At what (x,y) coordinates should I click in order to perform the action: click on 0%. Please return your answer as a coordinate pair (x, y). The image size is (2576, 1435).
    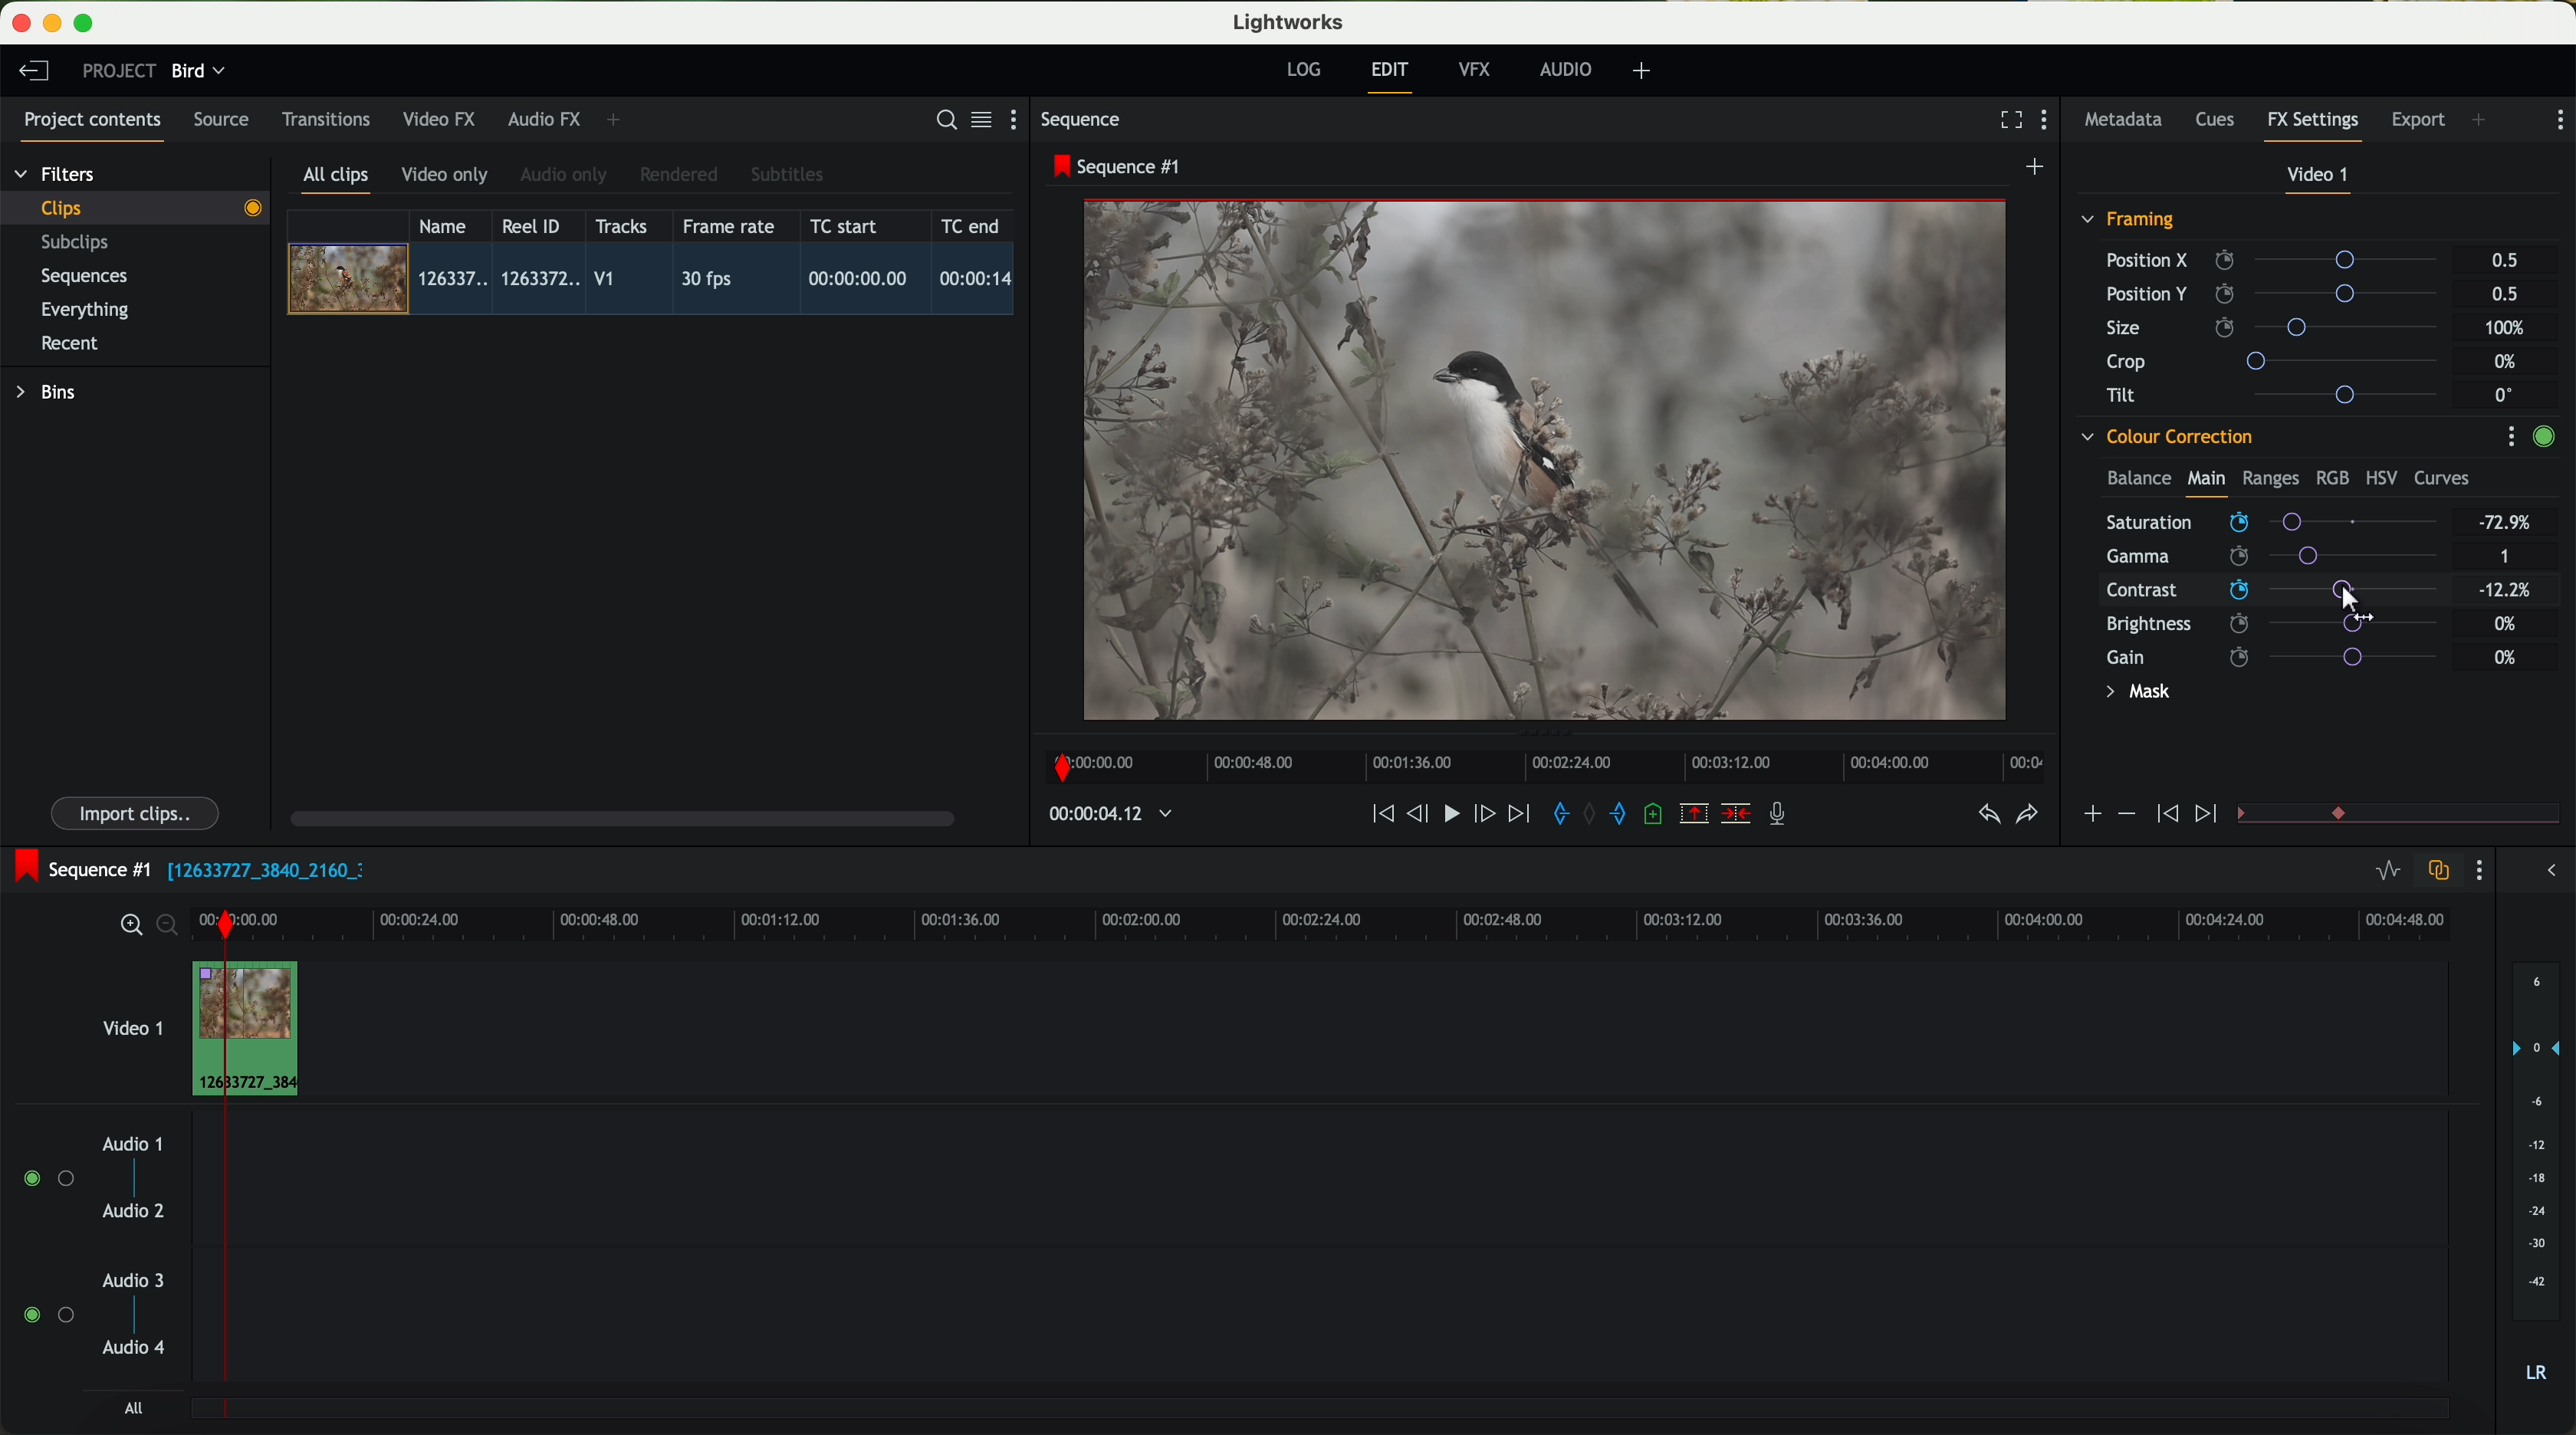
    Looking at the image, I should click on (2508, 362).